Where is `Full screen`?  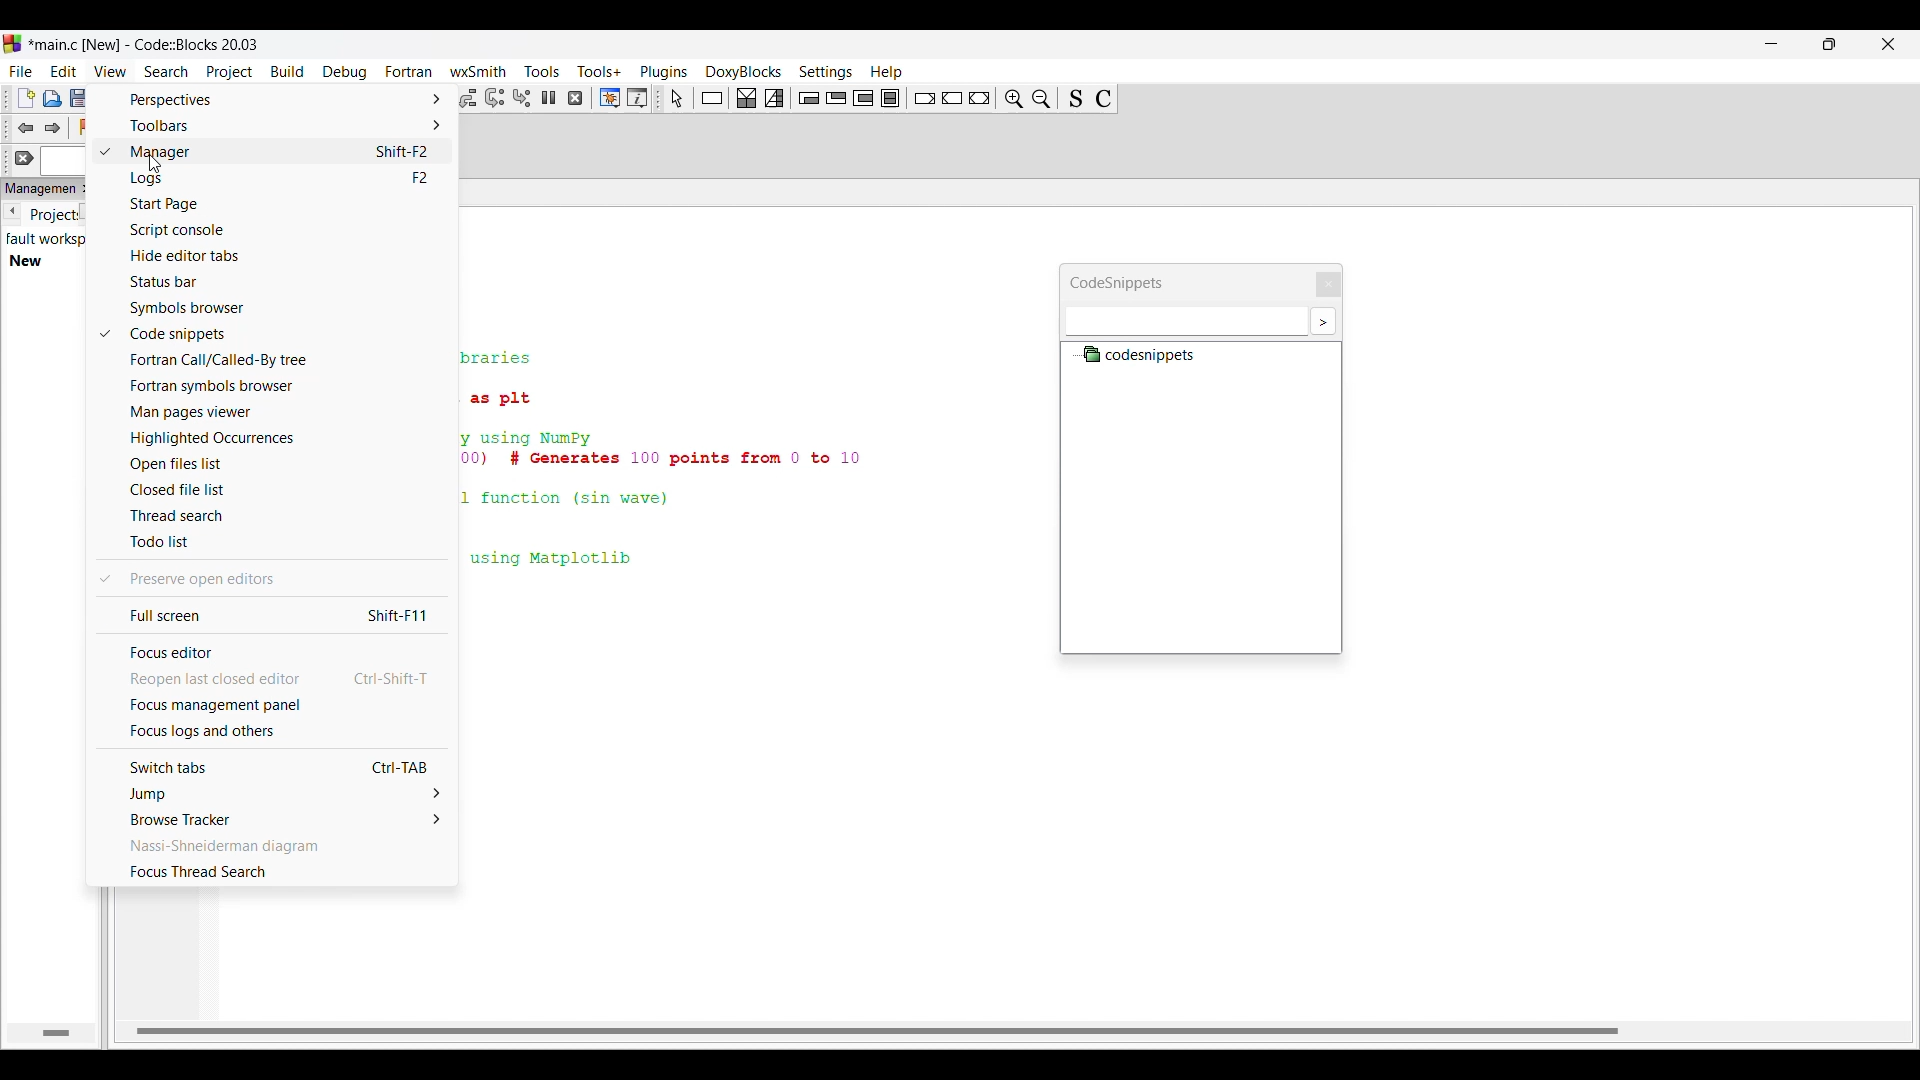
Full screen is located at coordinates (273, 615).